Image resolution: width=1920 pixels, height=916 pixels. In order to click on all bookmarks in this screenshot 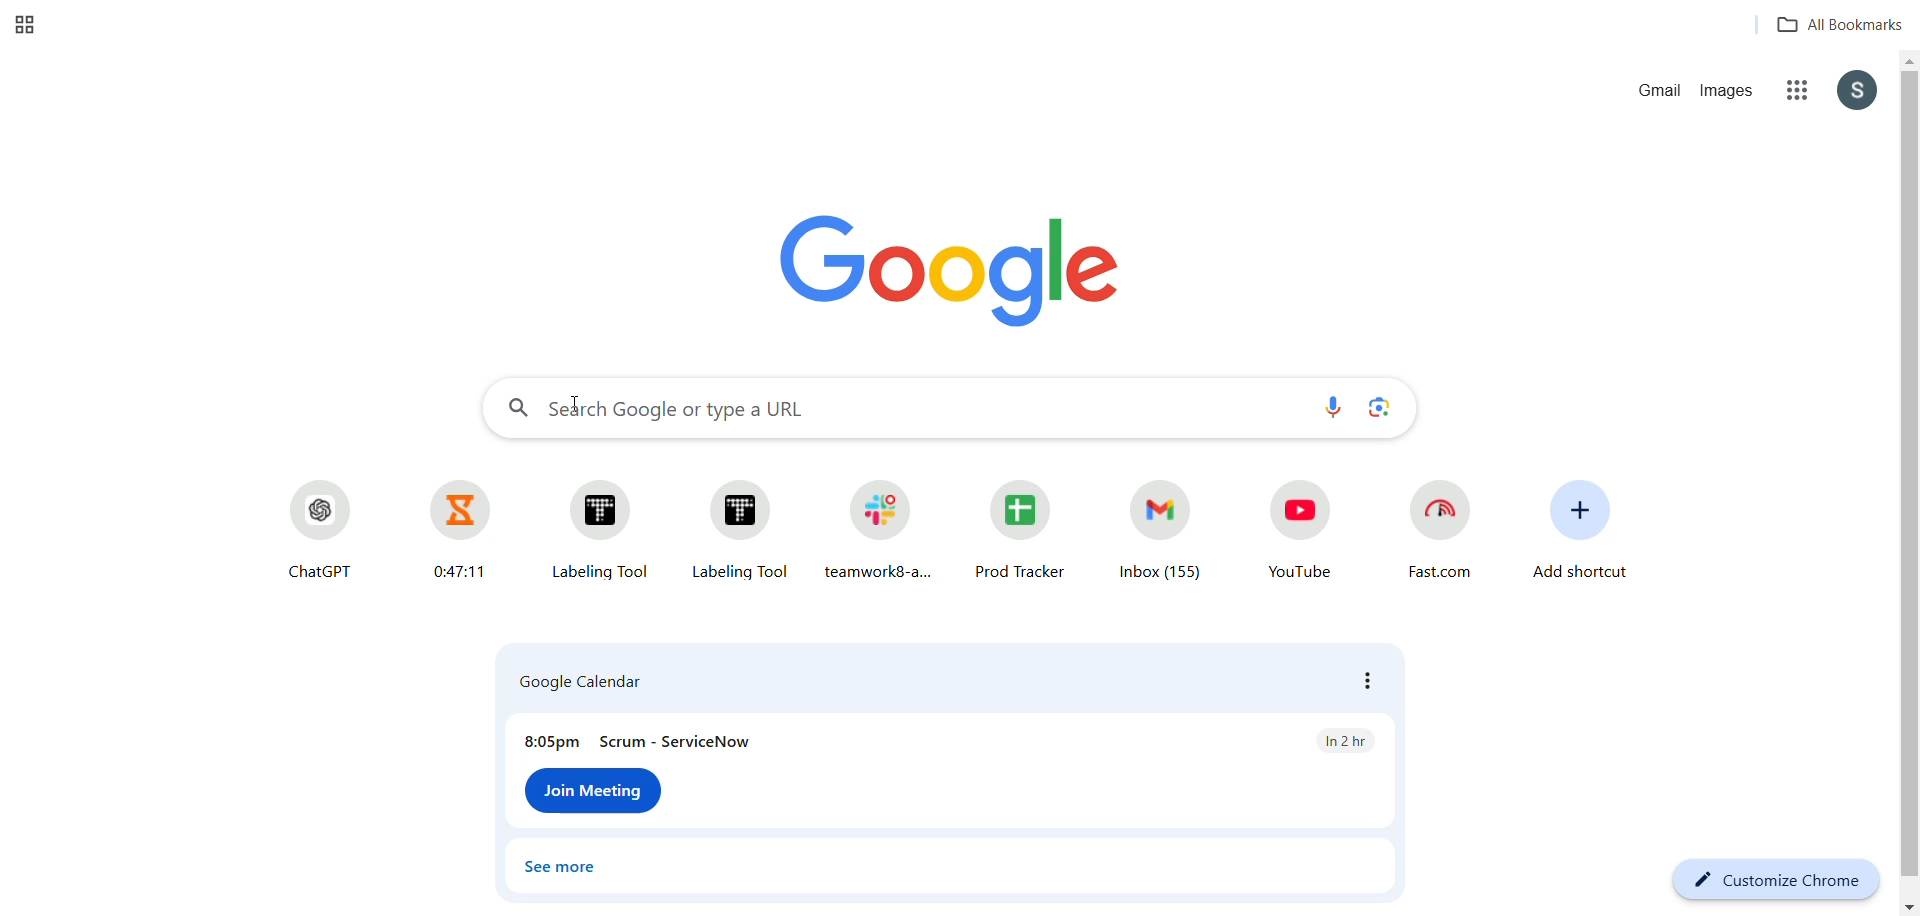, I will do `click(1831, 26)`.